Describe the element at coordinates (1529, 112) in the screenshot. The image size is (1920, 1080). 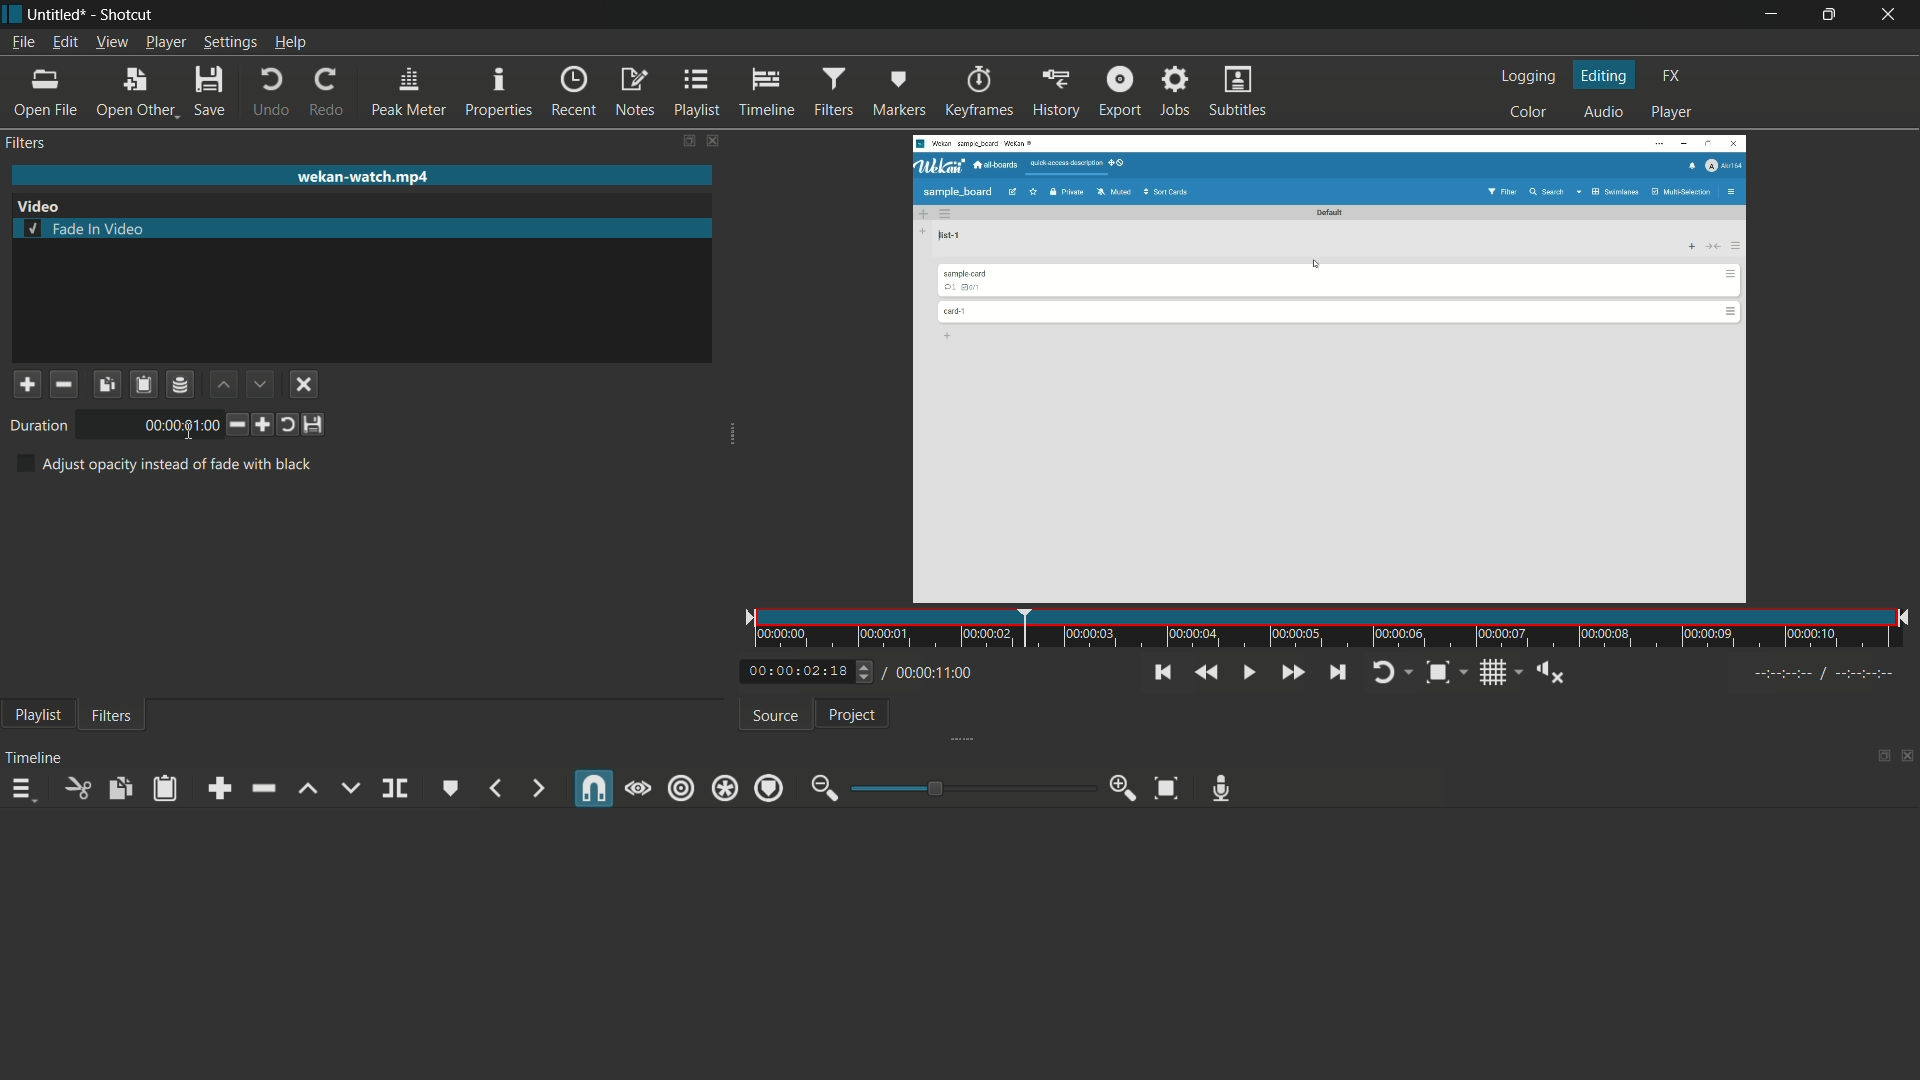
I see `color` at that location.